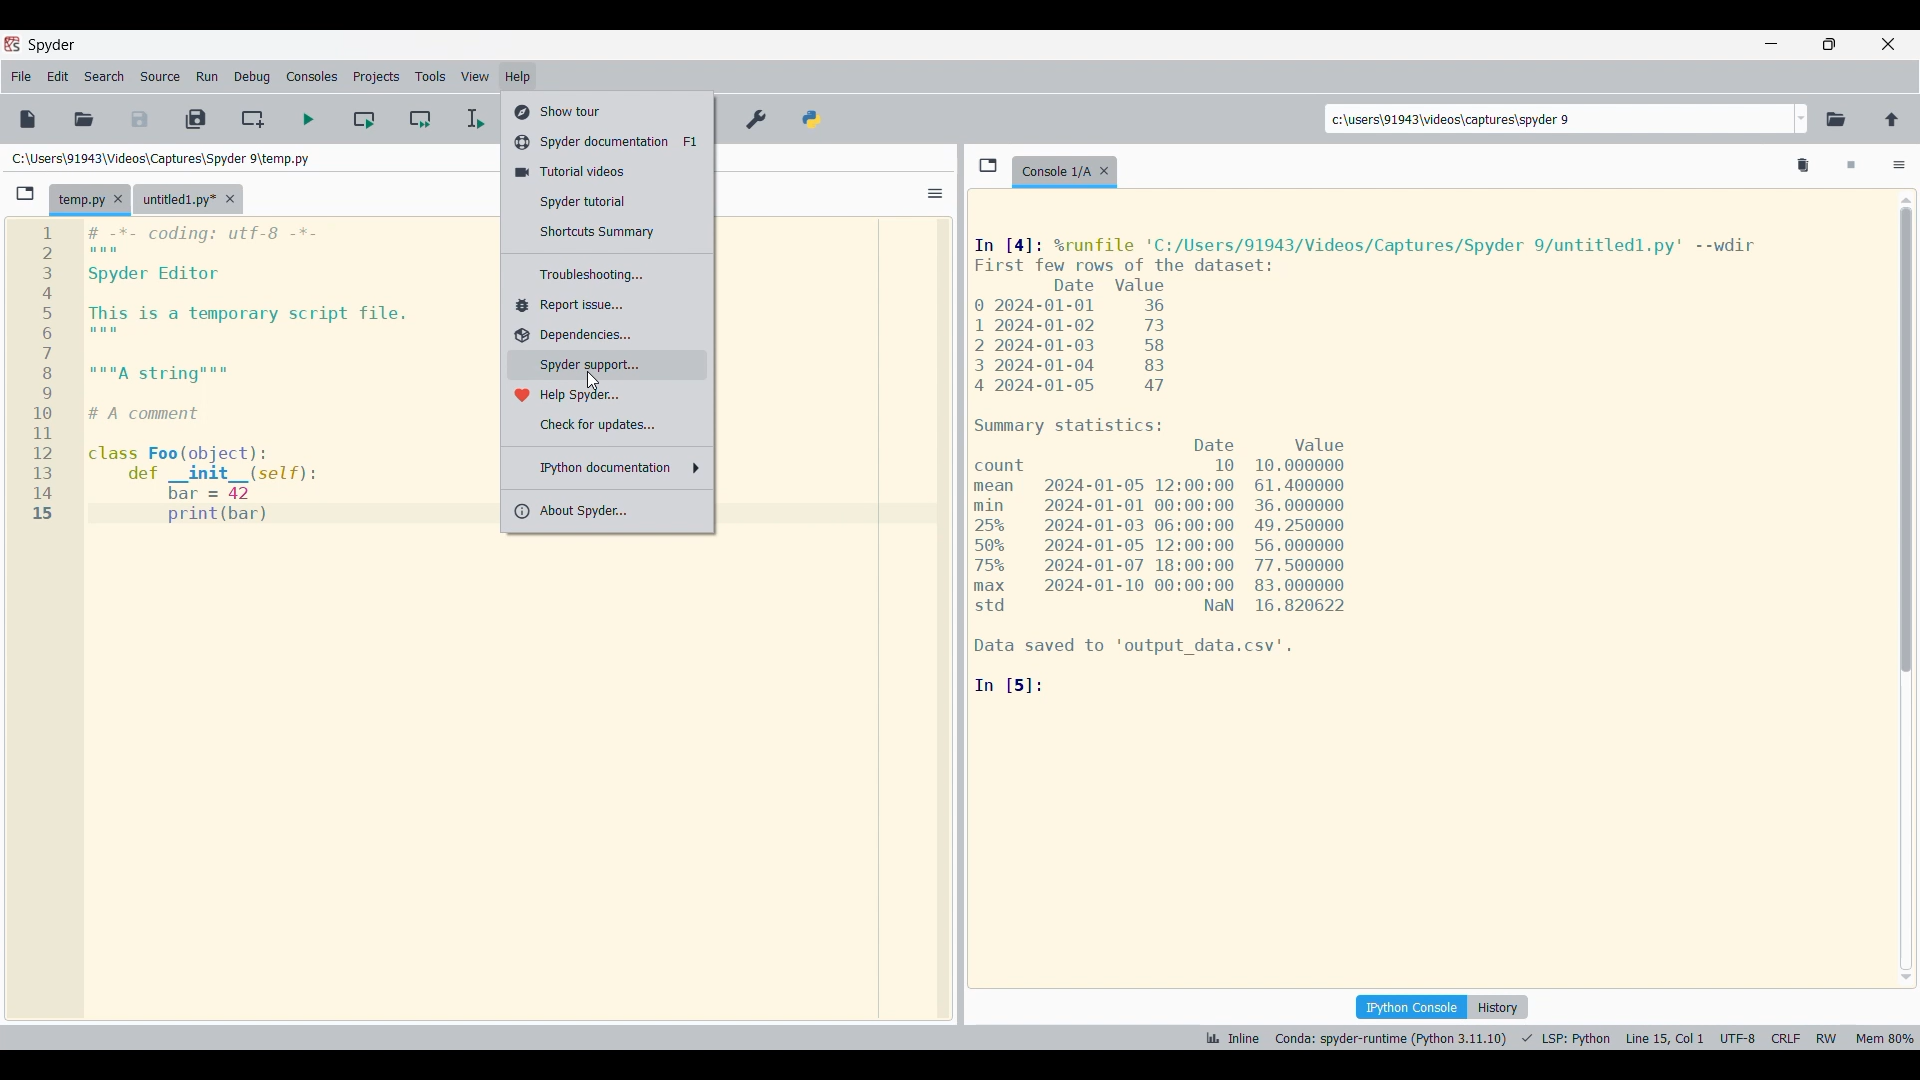 Image resolution: width=1920 pixels, height=1080 pixels. What do you see at coordinates (1830, 44) in the screenshot?
I see `Show in a smaller tab` at bounding box center [1830, 44].